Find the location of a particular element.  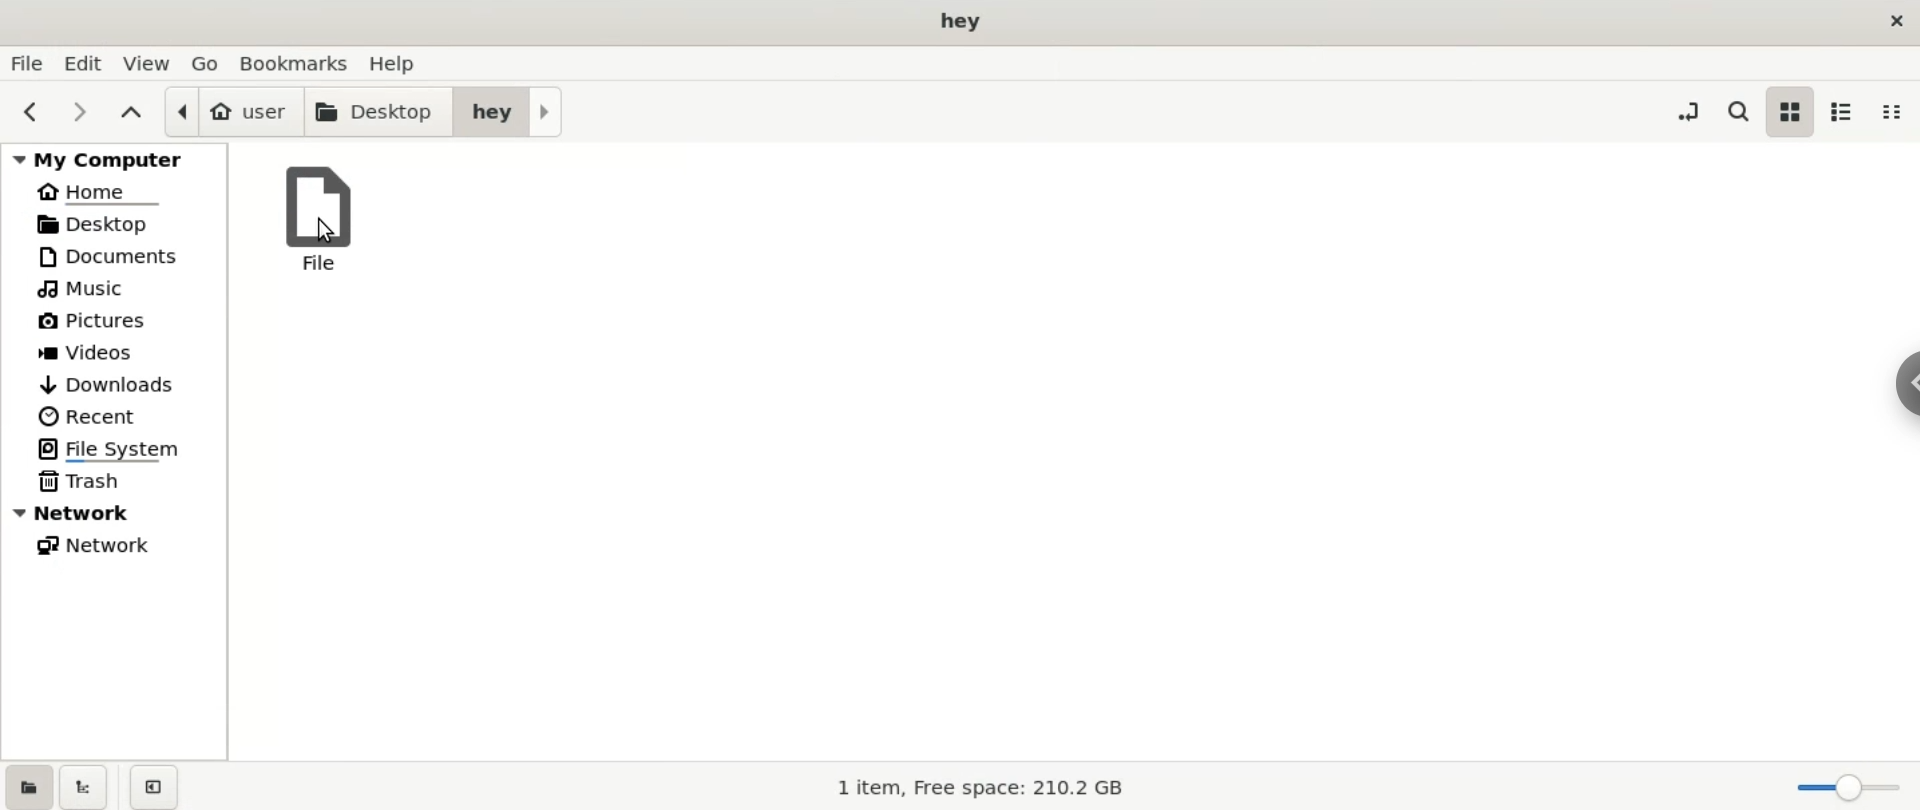

desktop is located at coordinates (379, 113).